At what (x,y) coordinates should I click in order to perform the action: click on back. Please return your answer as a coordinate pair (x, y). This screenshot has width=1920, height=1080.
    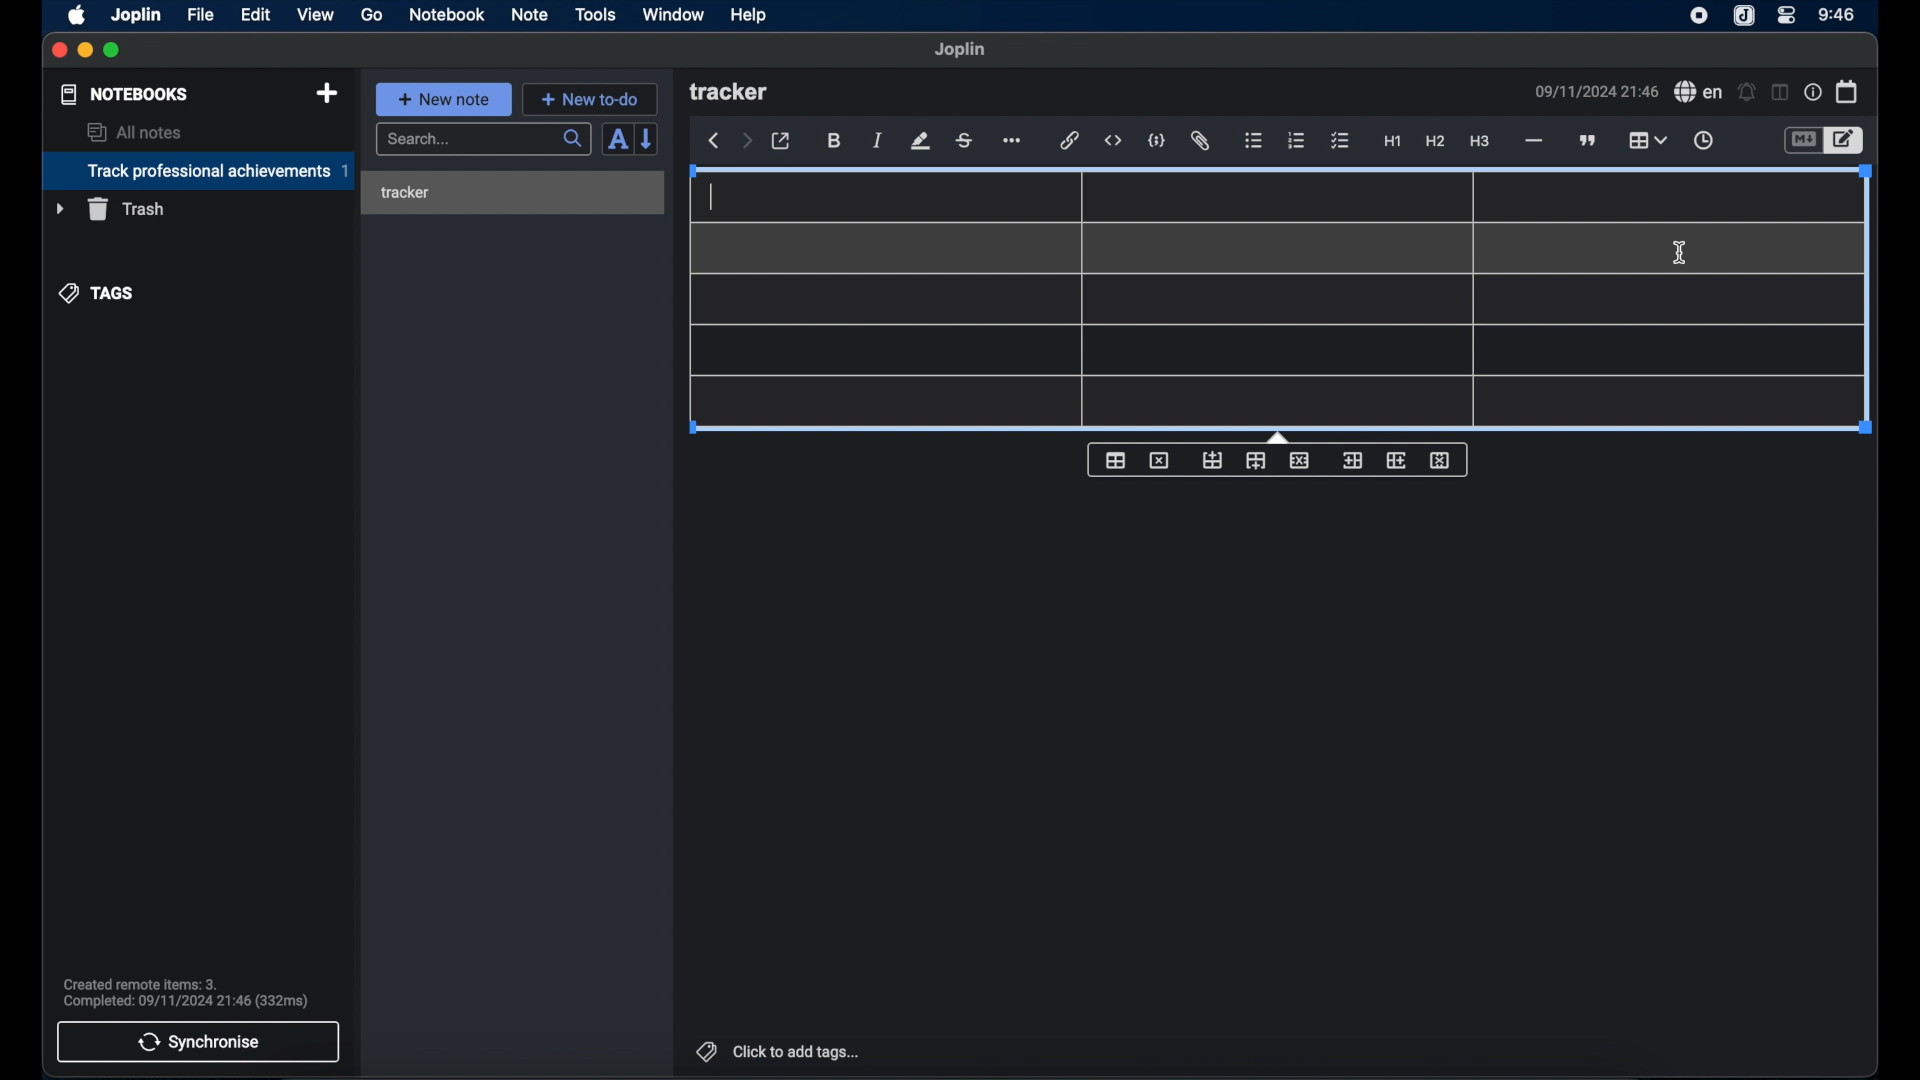
    Looking at the image, I should click on (714, 141).